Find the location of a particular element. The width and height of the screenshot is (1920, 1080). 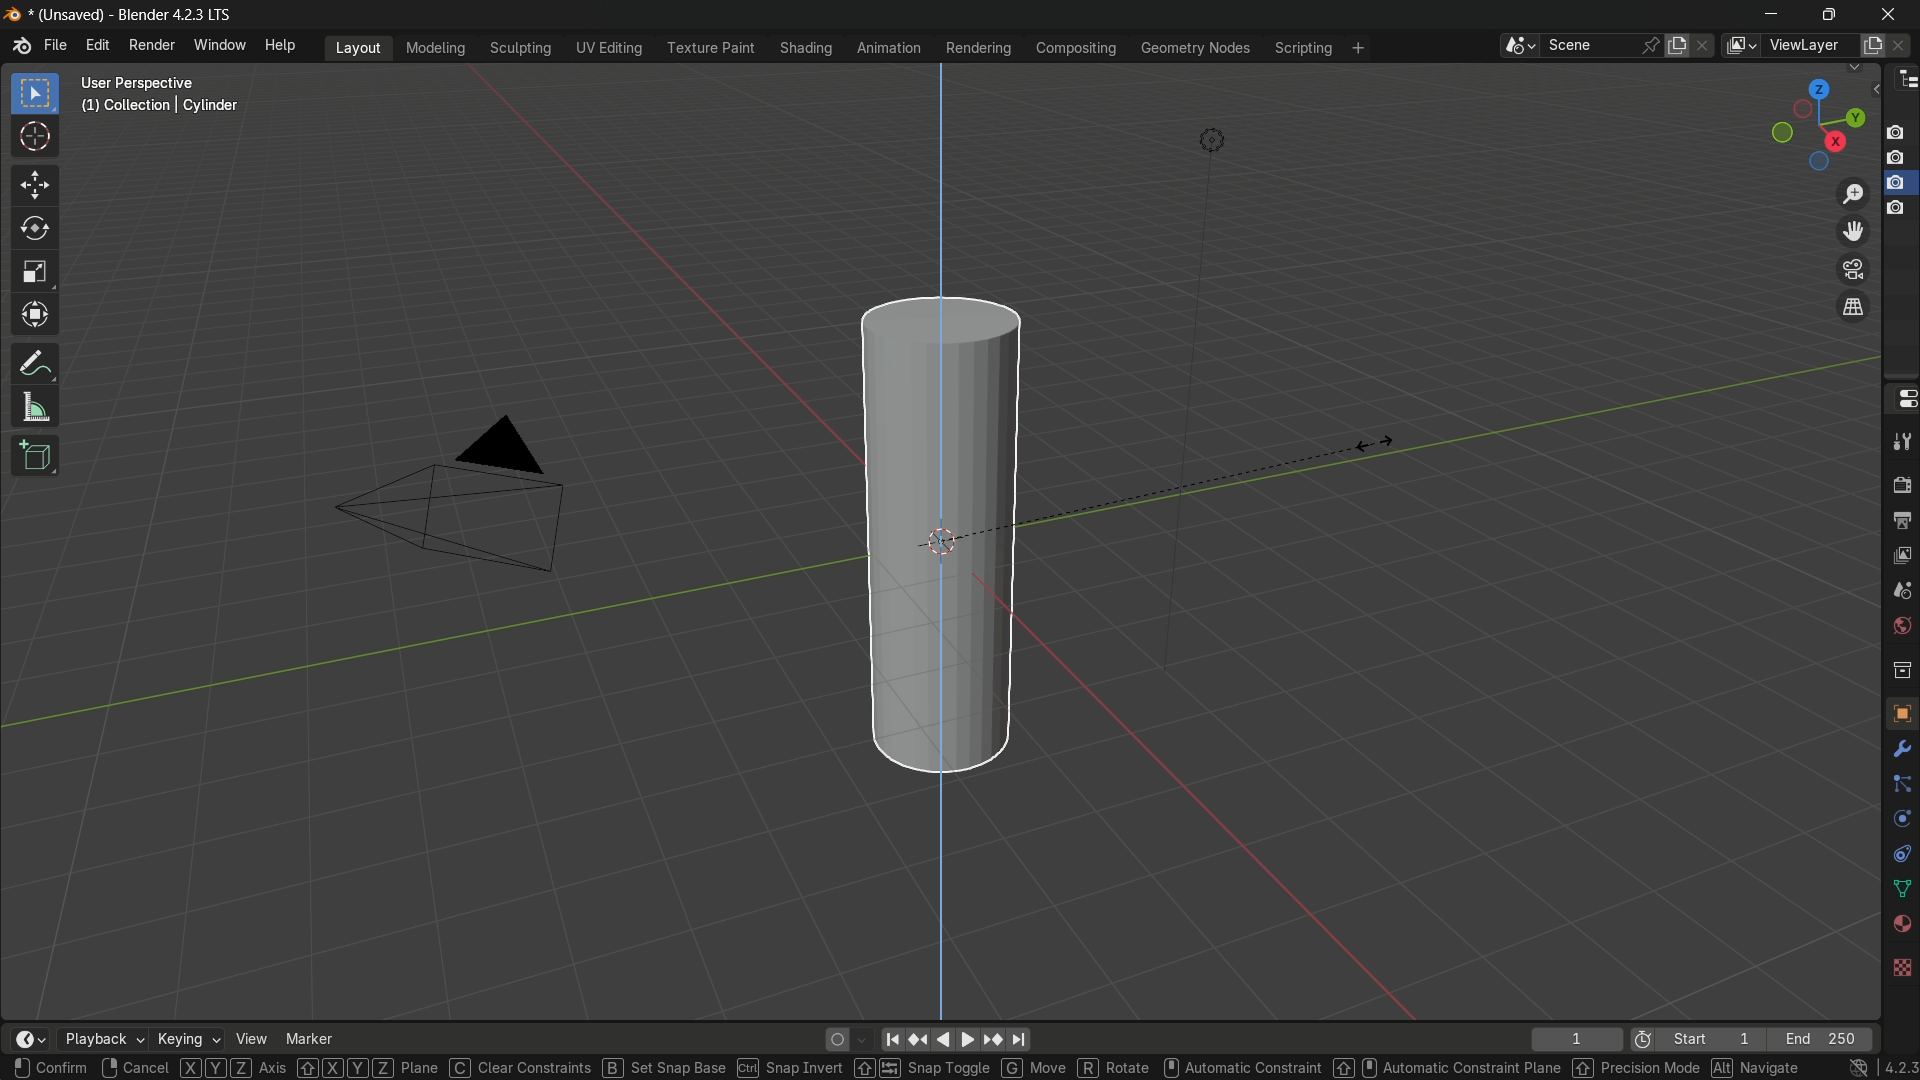

zoom in/out is located at coordinates (1853, 193).